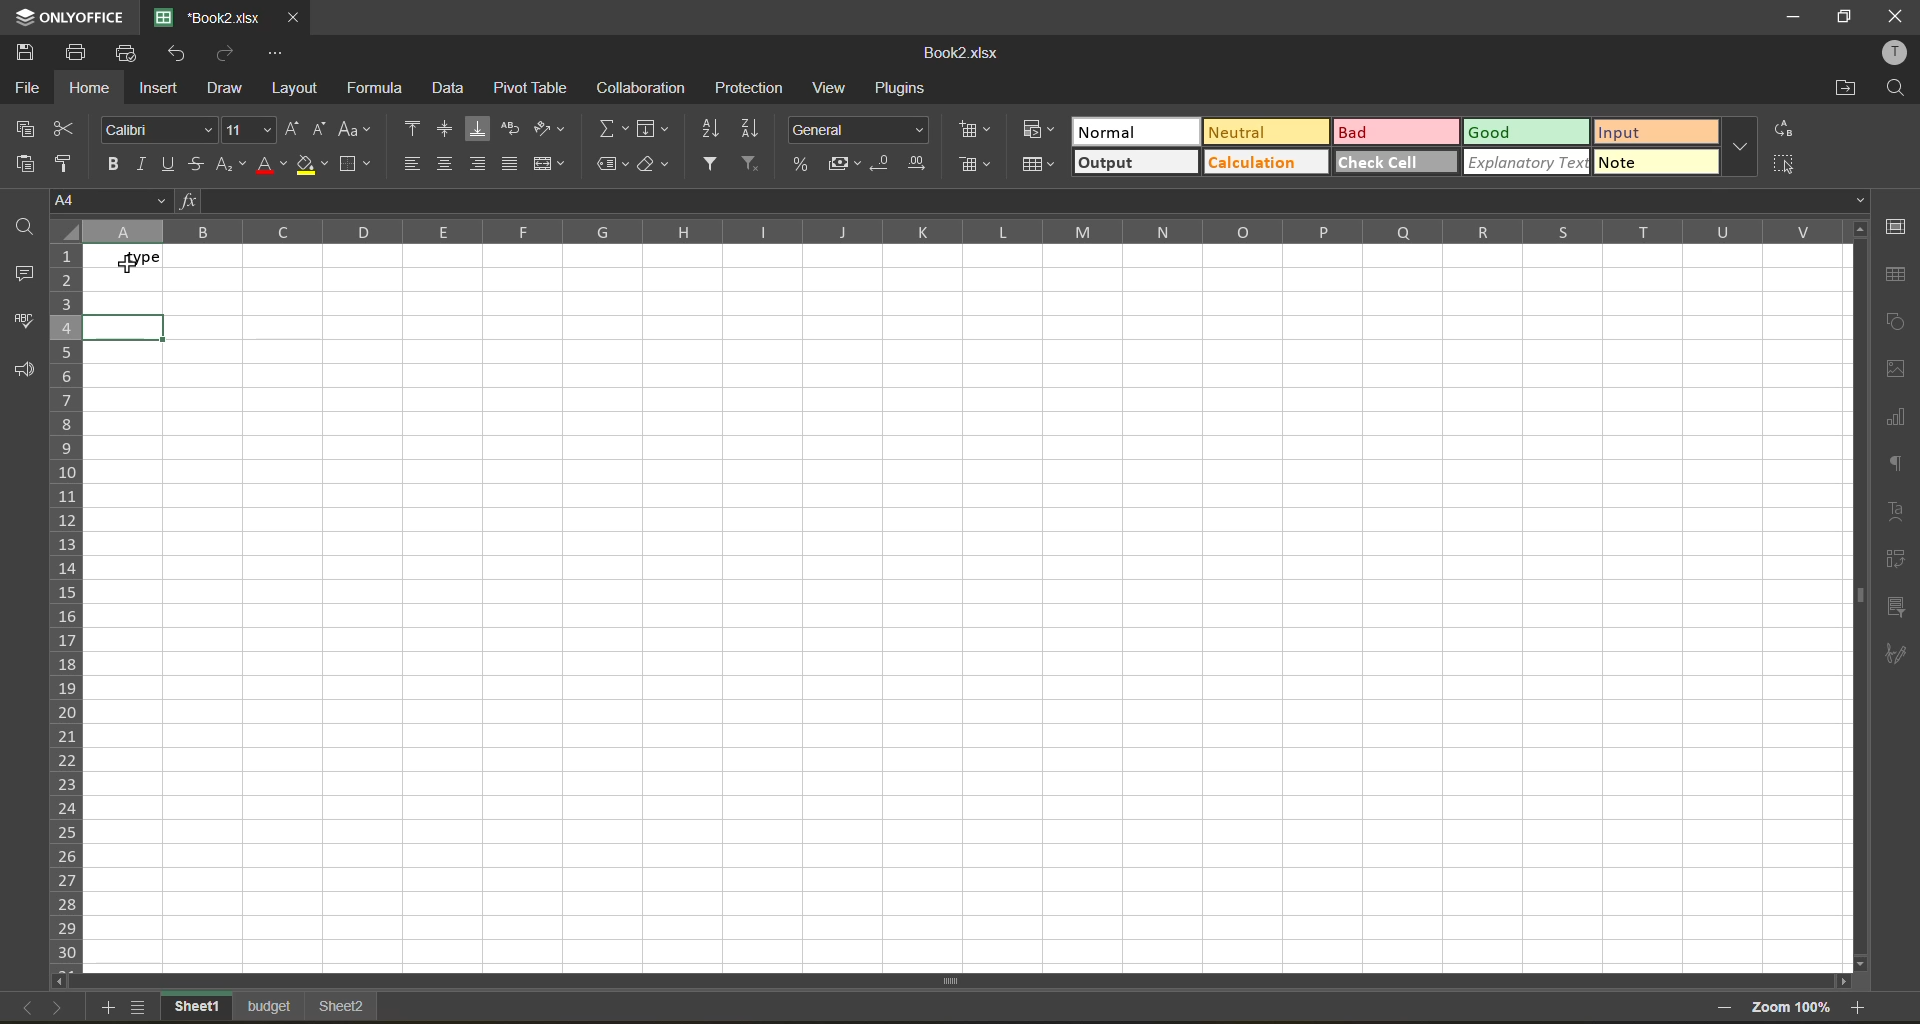  I want to click on percent, so click(803, 163).